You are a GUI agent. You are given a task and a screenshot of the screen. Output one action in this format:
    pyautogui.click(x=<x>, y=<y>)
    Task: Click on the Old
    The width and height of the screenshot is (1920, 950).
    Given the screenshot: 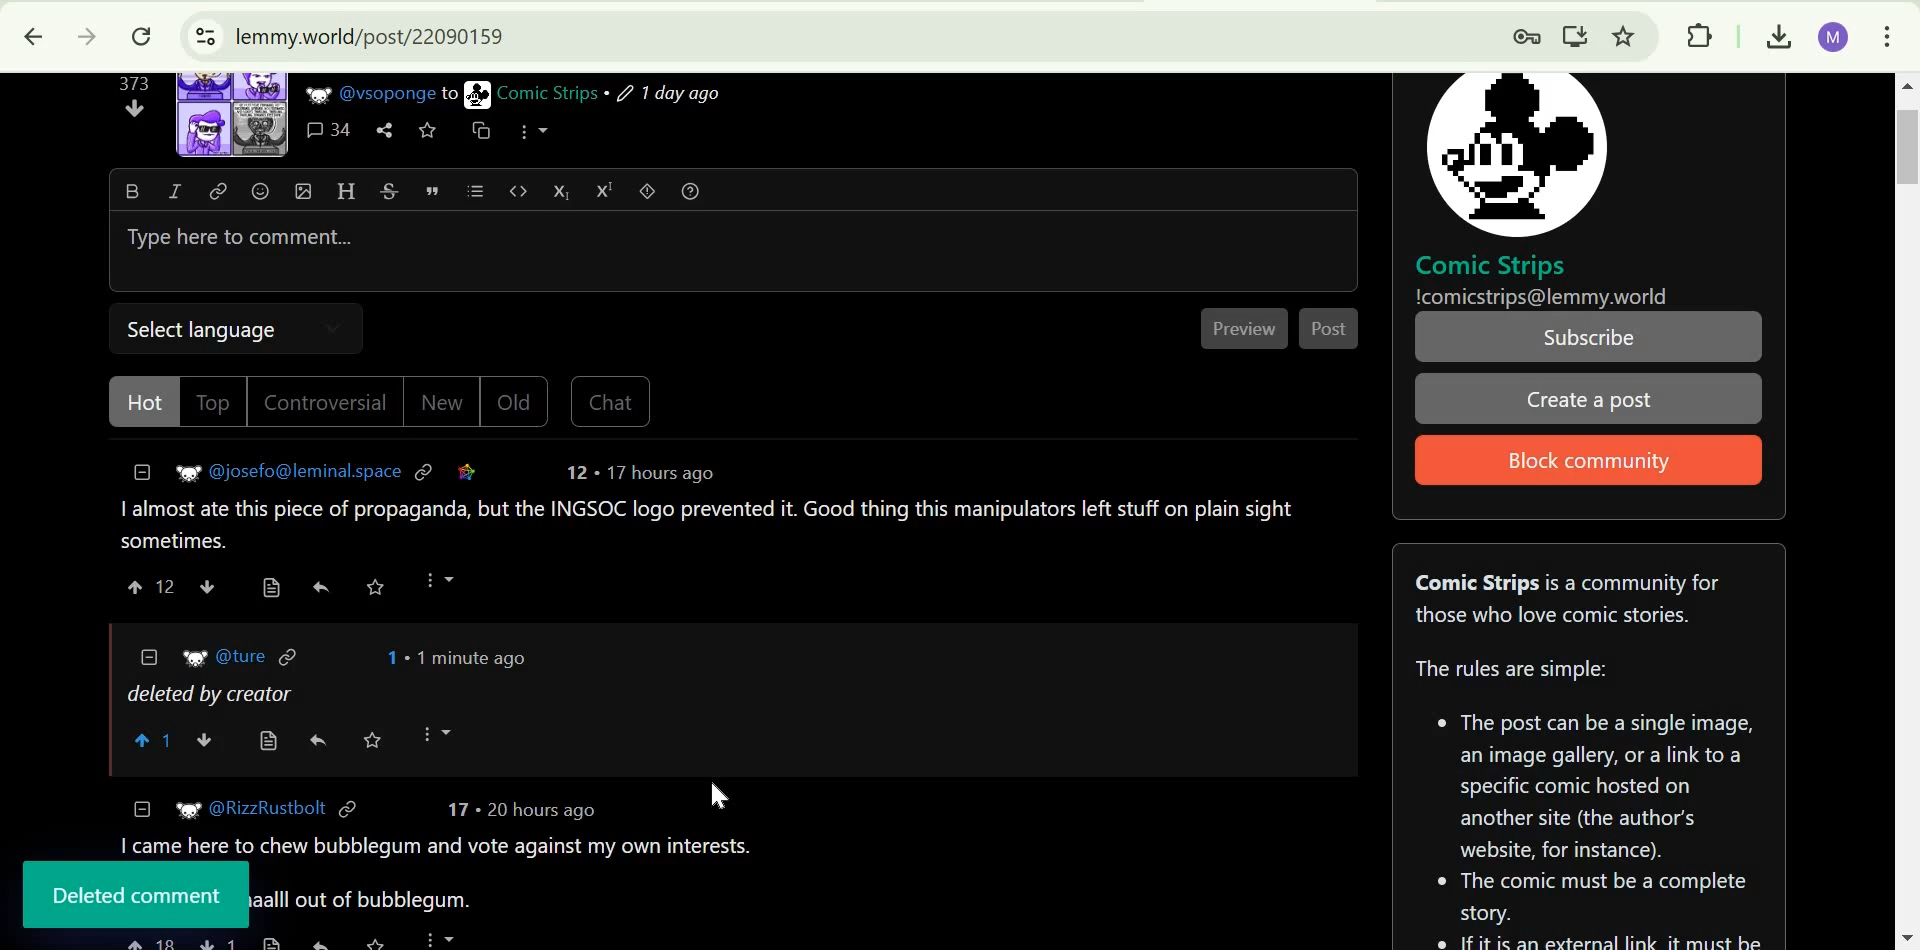 What is the action you would take?
    pyautogui.click(x=516, y=401)
    